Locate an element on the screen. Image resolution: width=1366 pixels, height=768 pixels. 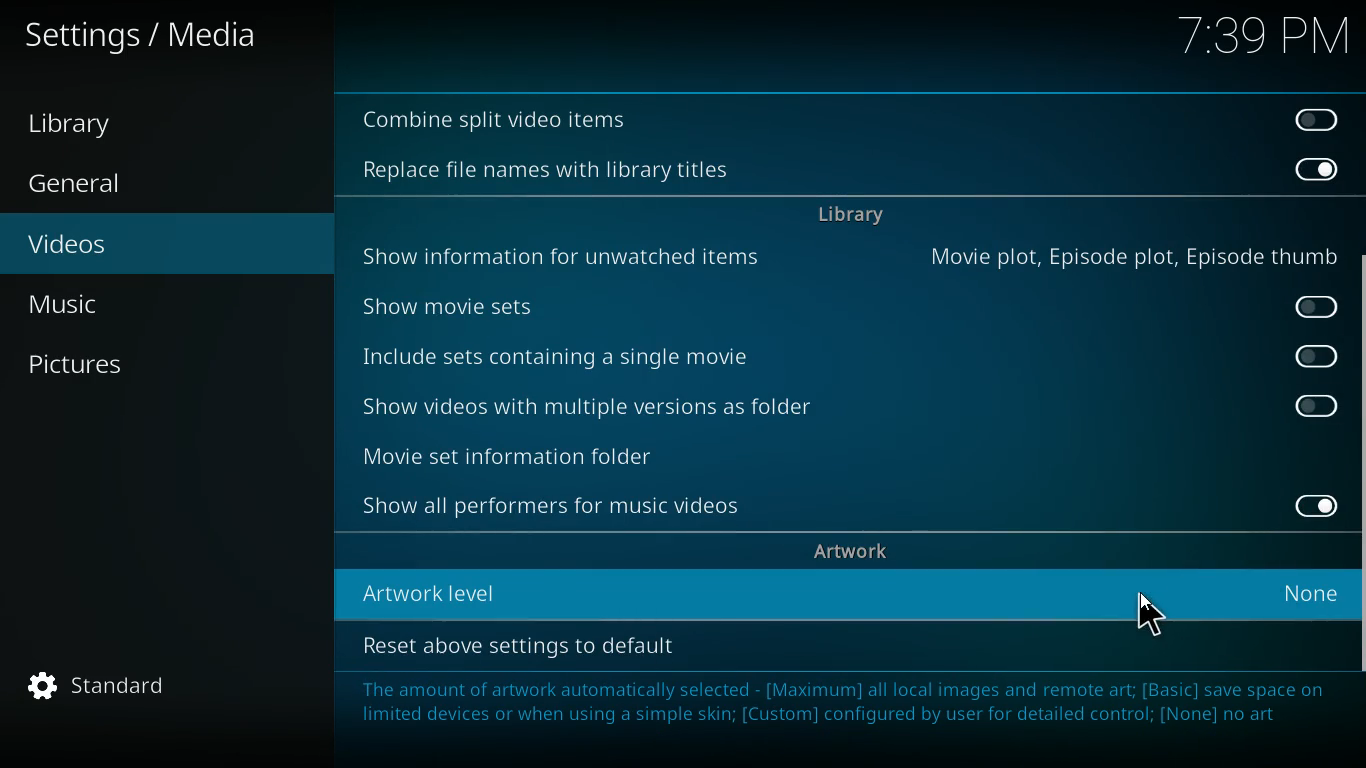
show all performers is located at coordinates (559, 508).